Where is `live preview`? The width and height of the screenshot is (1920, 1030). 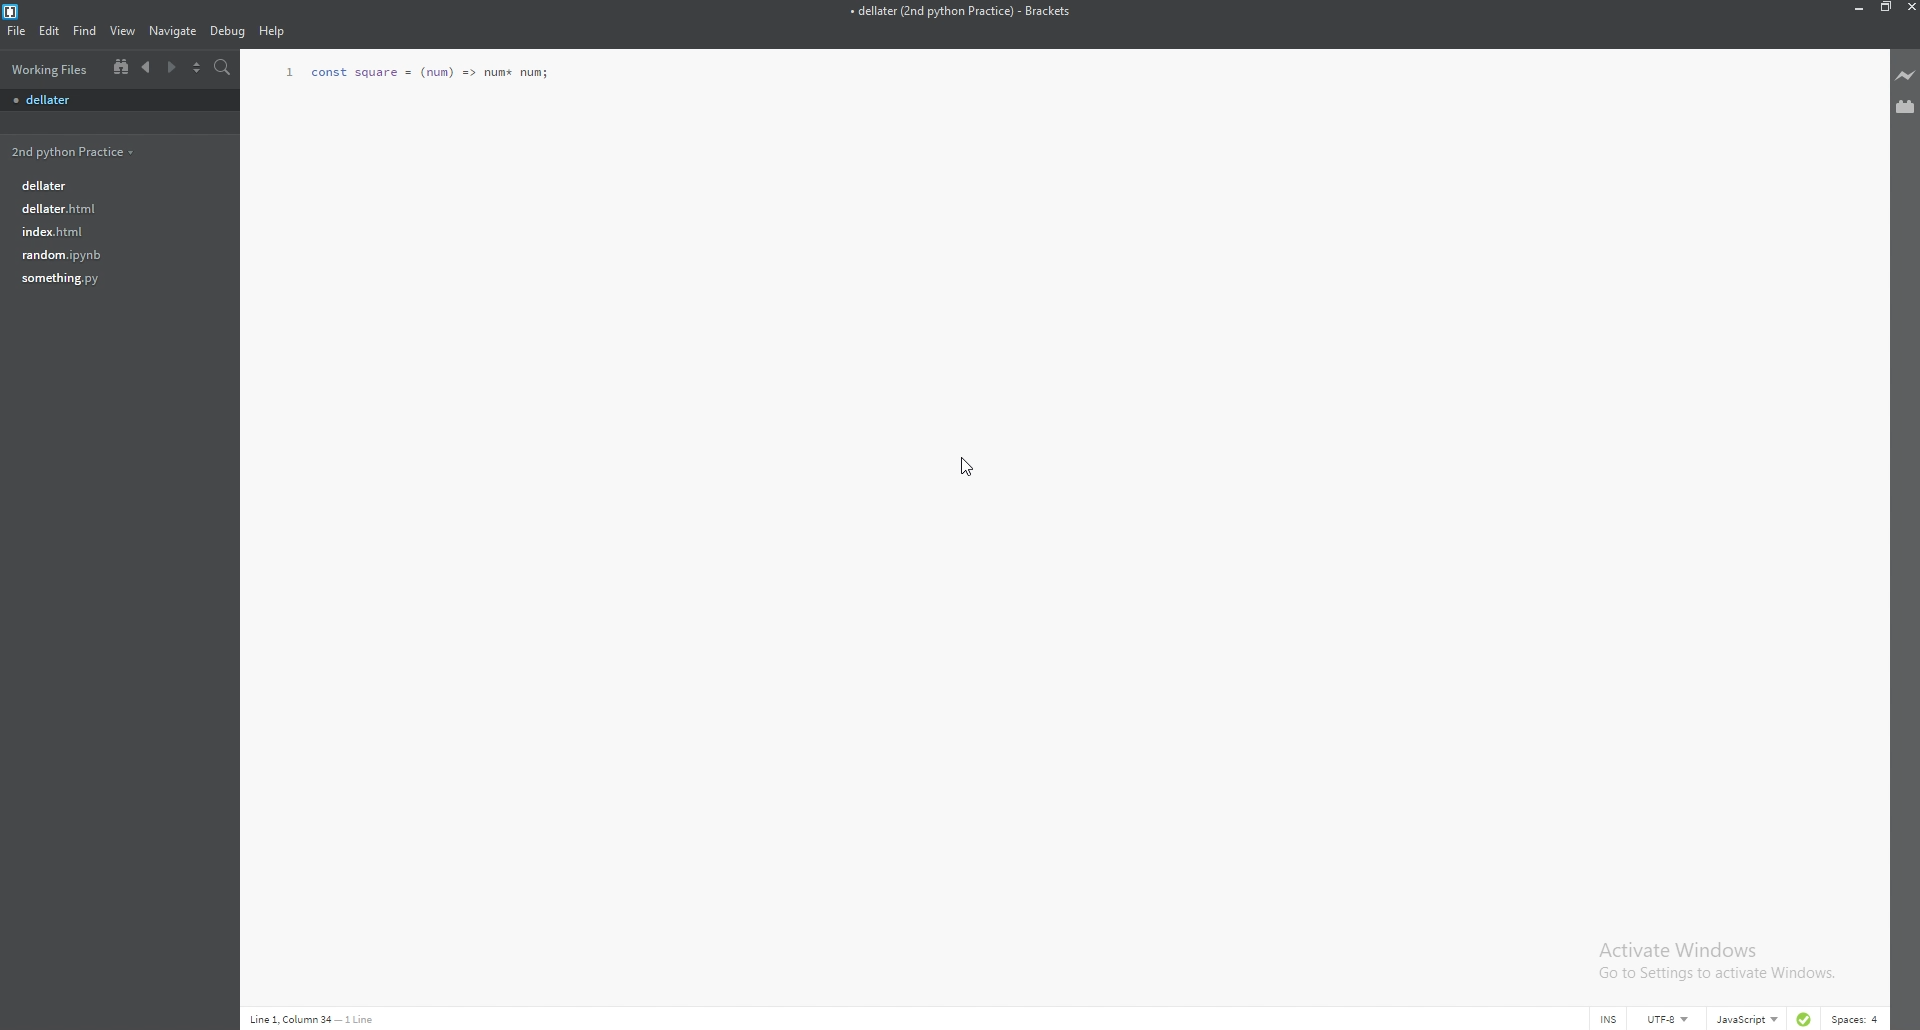 live preview is located at coordinates (1906, 75).